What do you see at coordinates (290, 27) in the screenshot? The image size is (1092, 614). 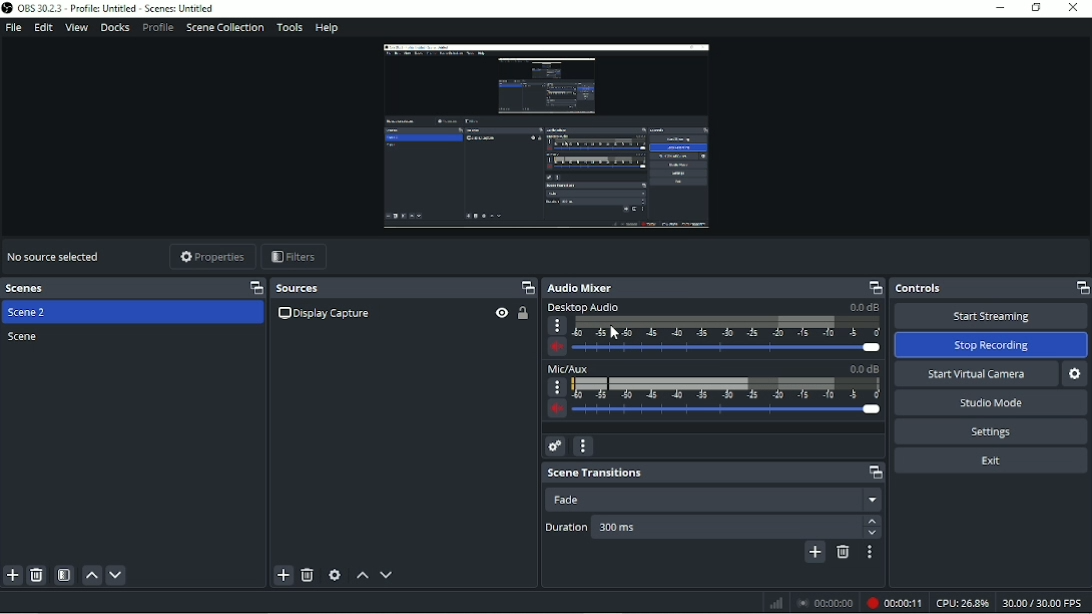 I see `Tools` at bounding box center [290, 27].